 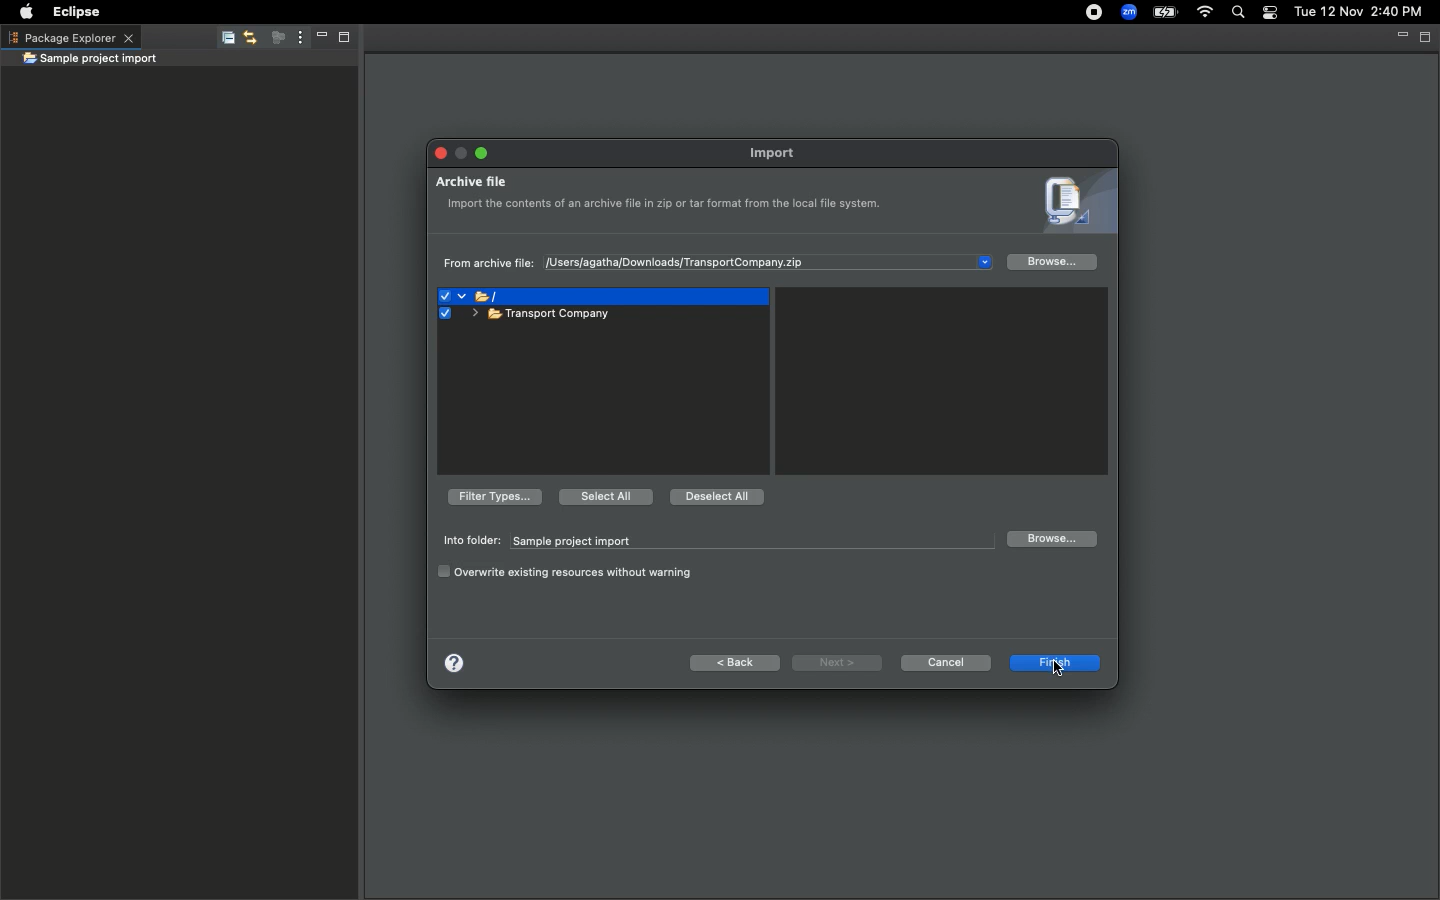 What do you see at coordinates (1426, 37) in the screenshot?
I see `Maximize` at bounding box center [1426, 37].